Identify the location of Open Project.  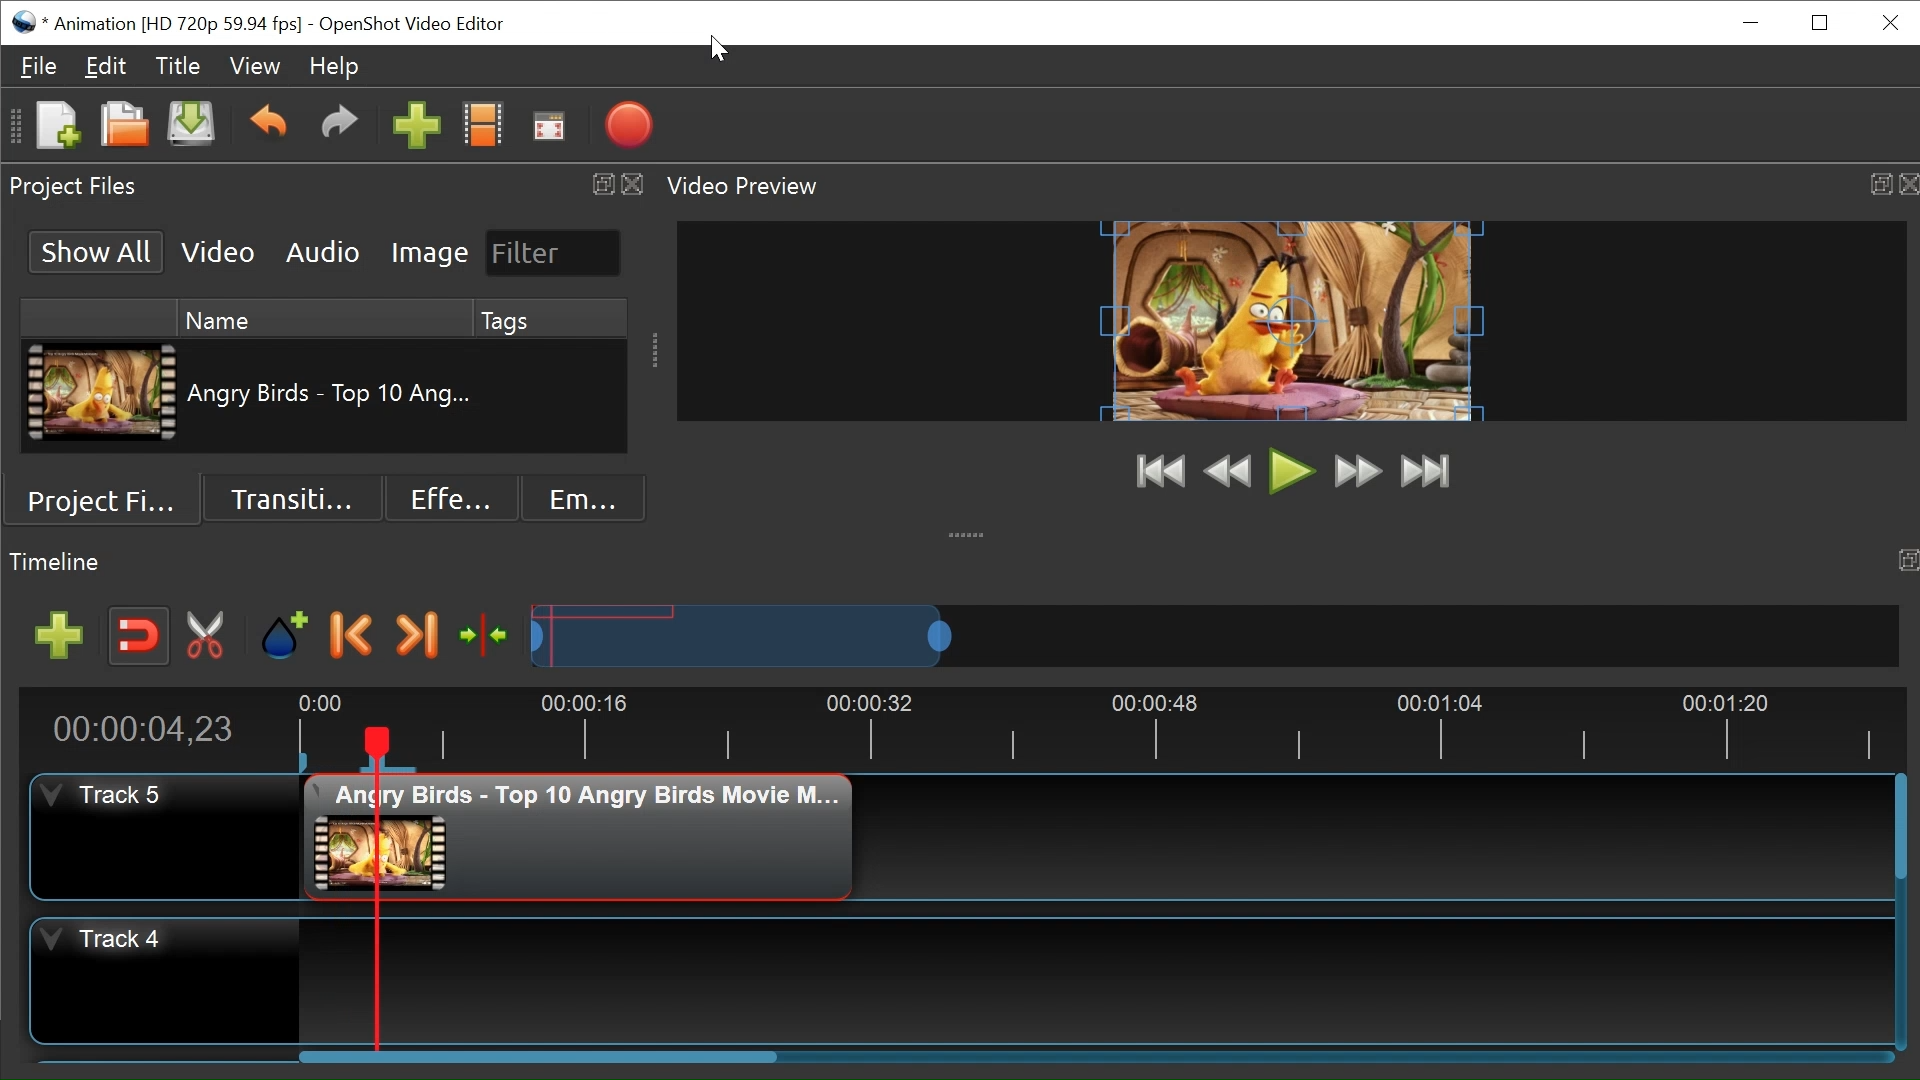
(123, 125).